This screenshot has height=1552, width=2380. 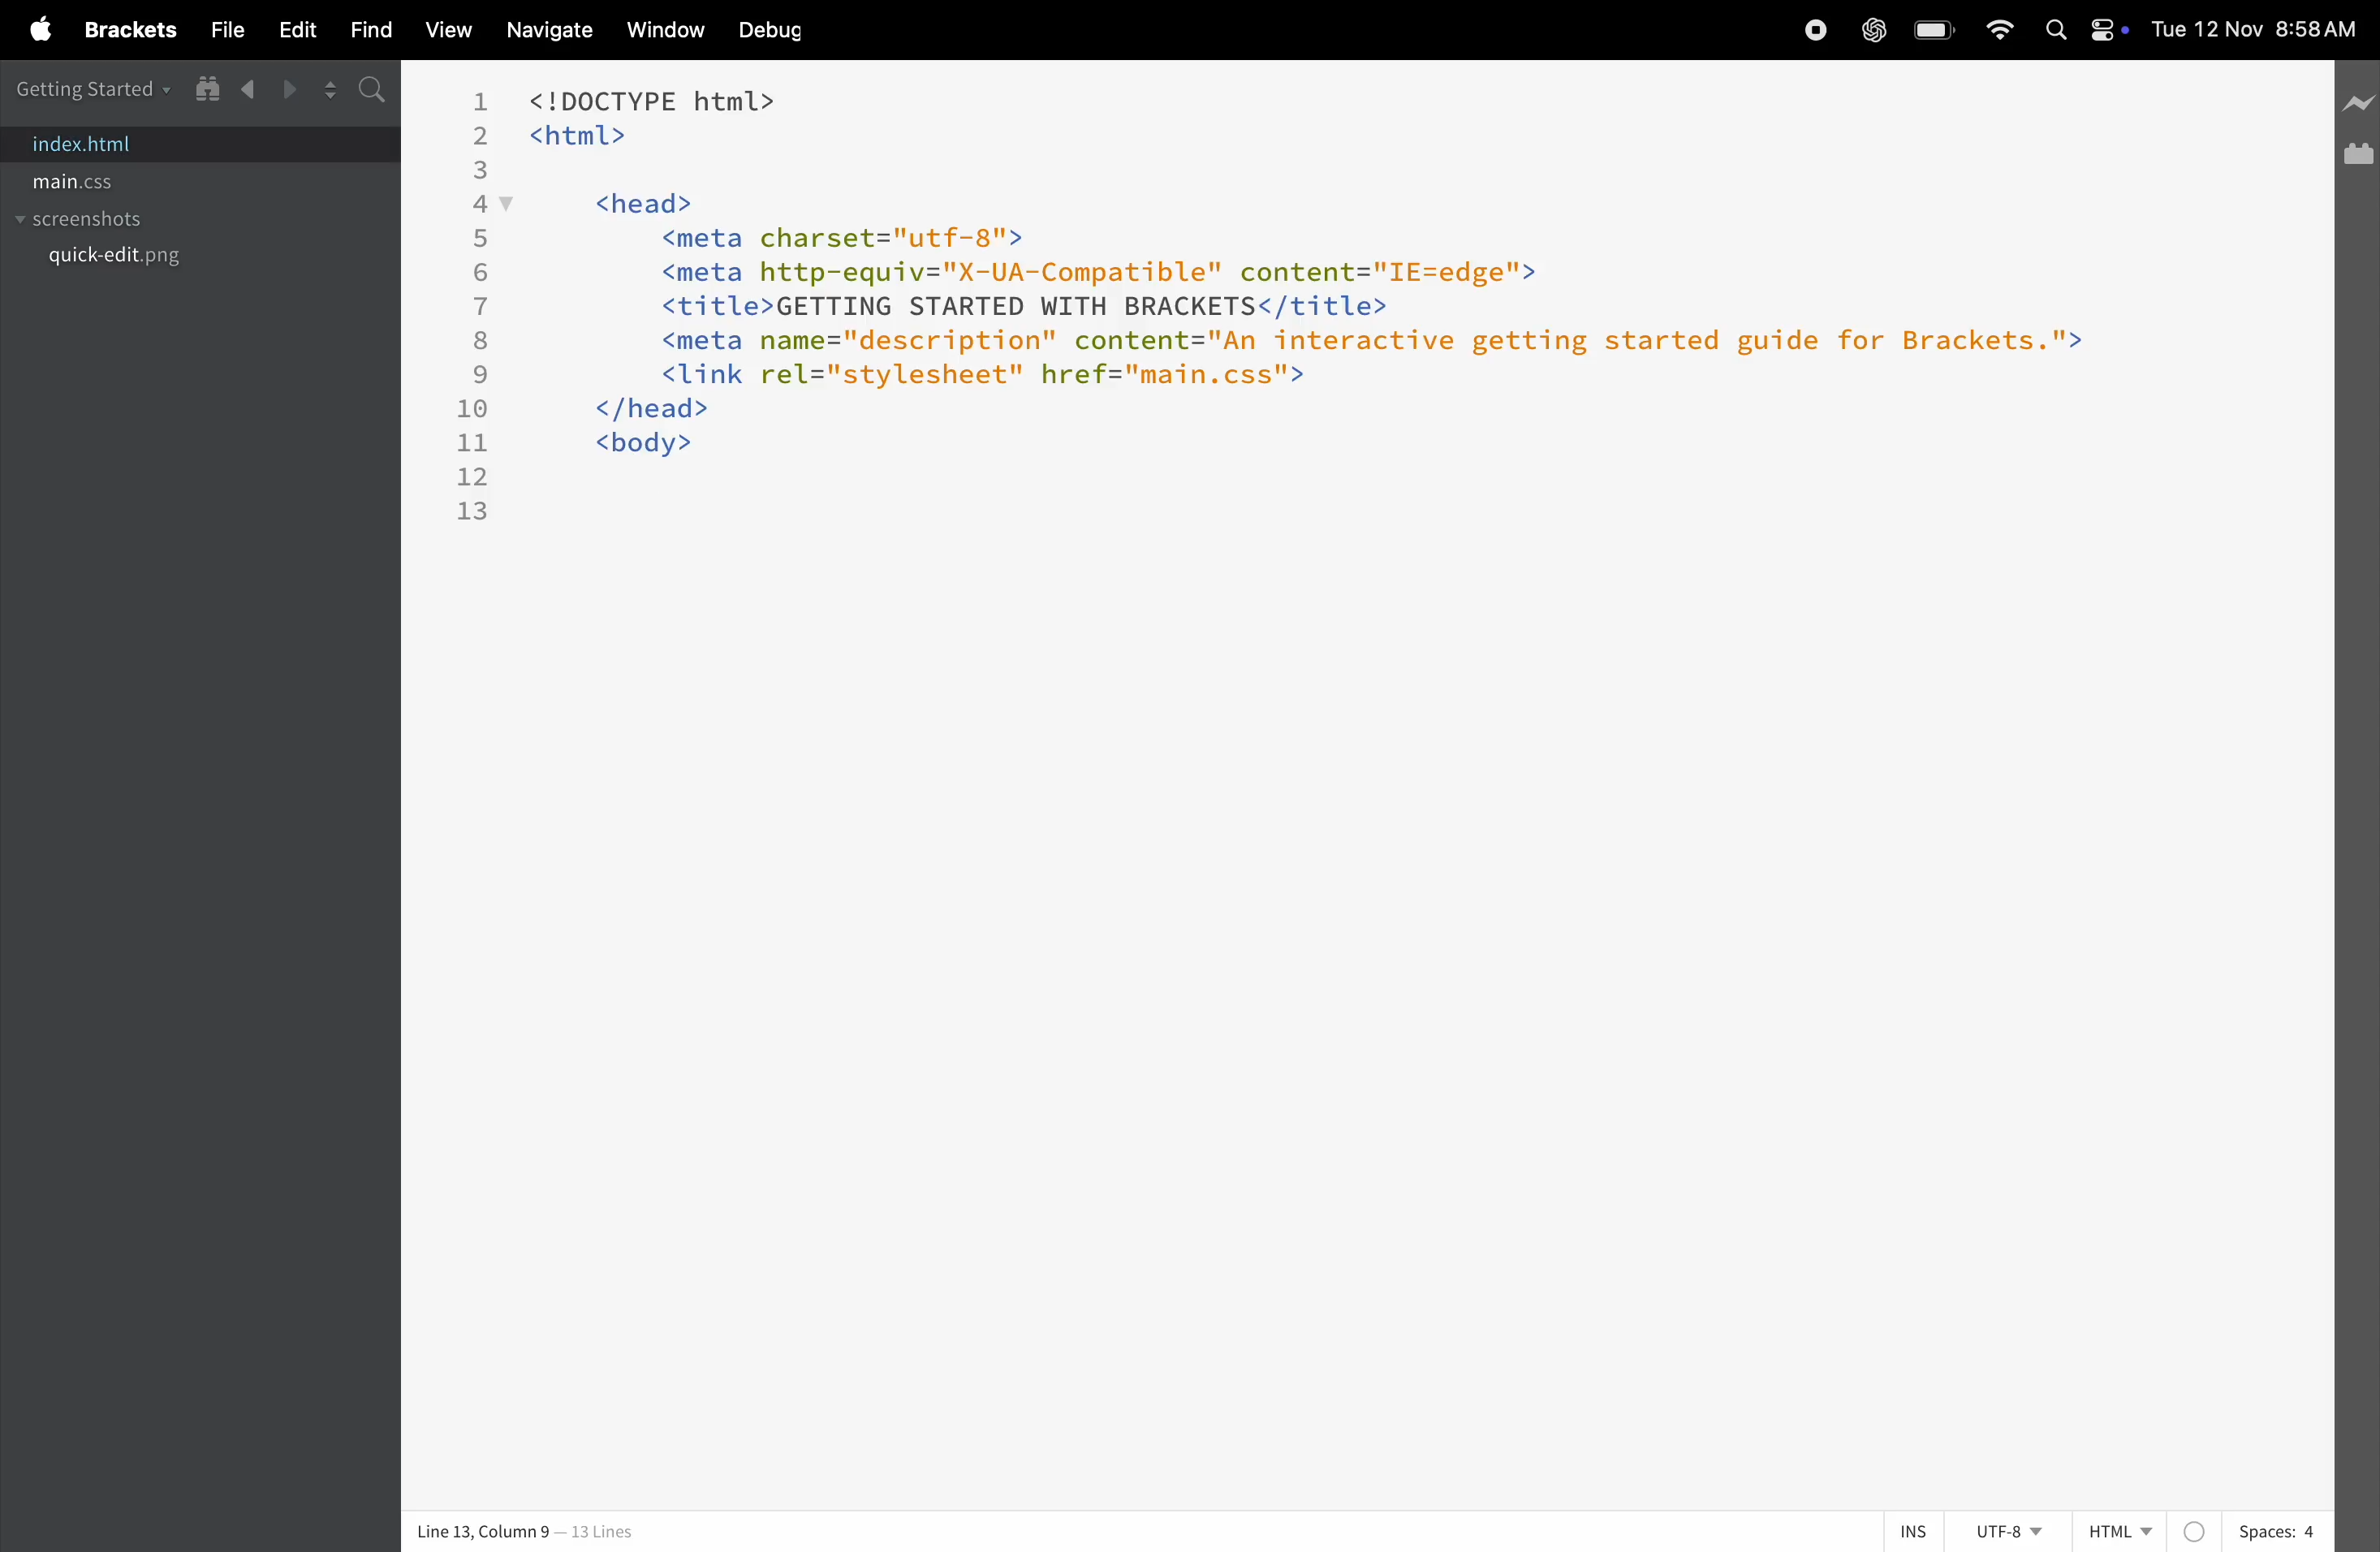 What do you see at coordinates (109, 183) in the screenshot?
I see `main .css` at bounding box center [109, 183].